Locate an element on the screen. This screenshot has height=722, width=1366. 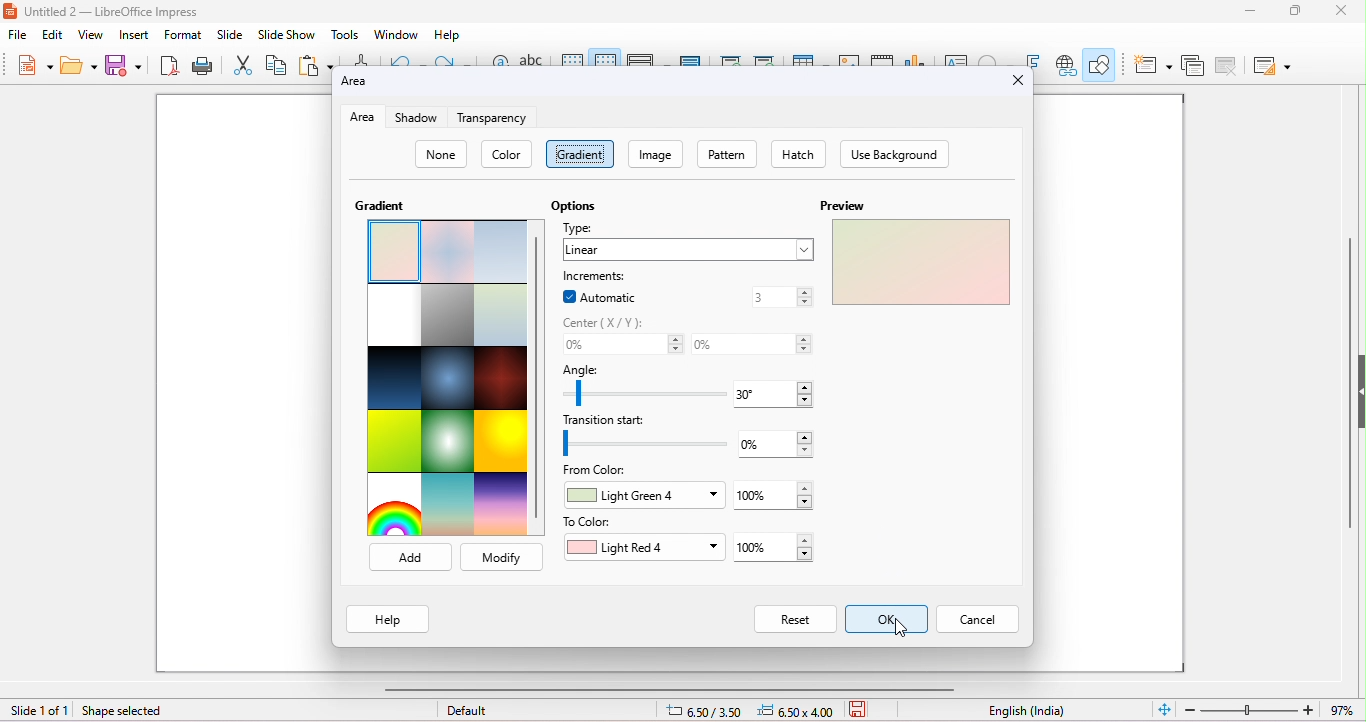
pattern is located at coordinates (726, 153).